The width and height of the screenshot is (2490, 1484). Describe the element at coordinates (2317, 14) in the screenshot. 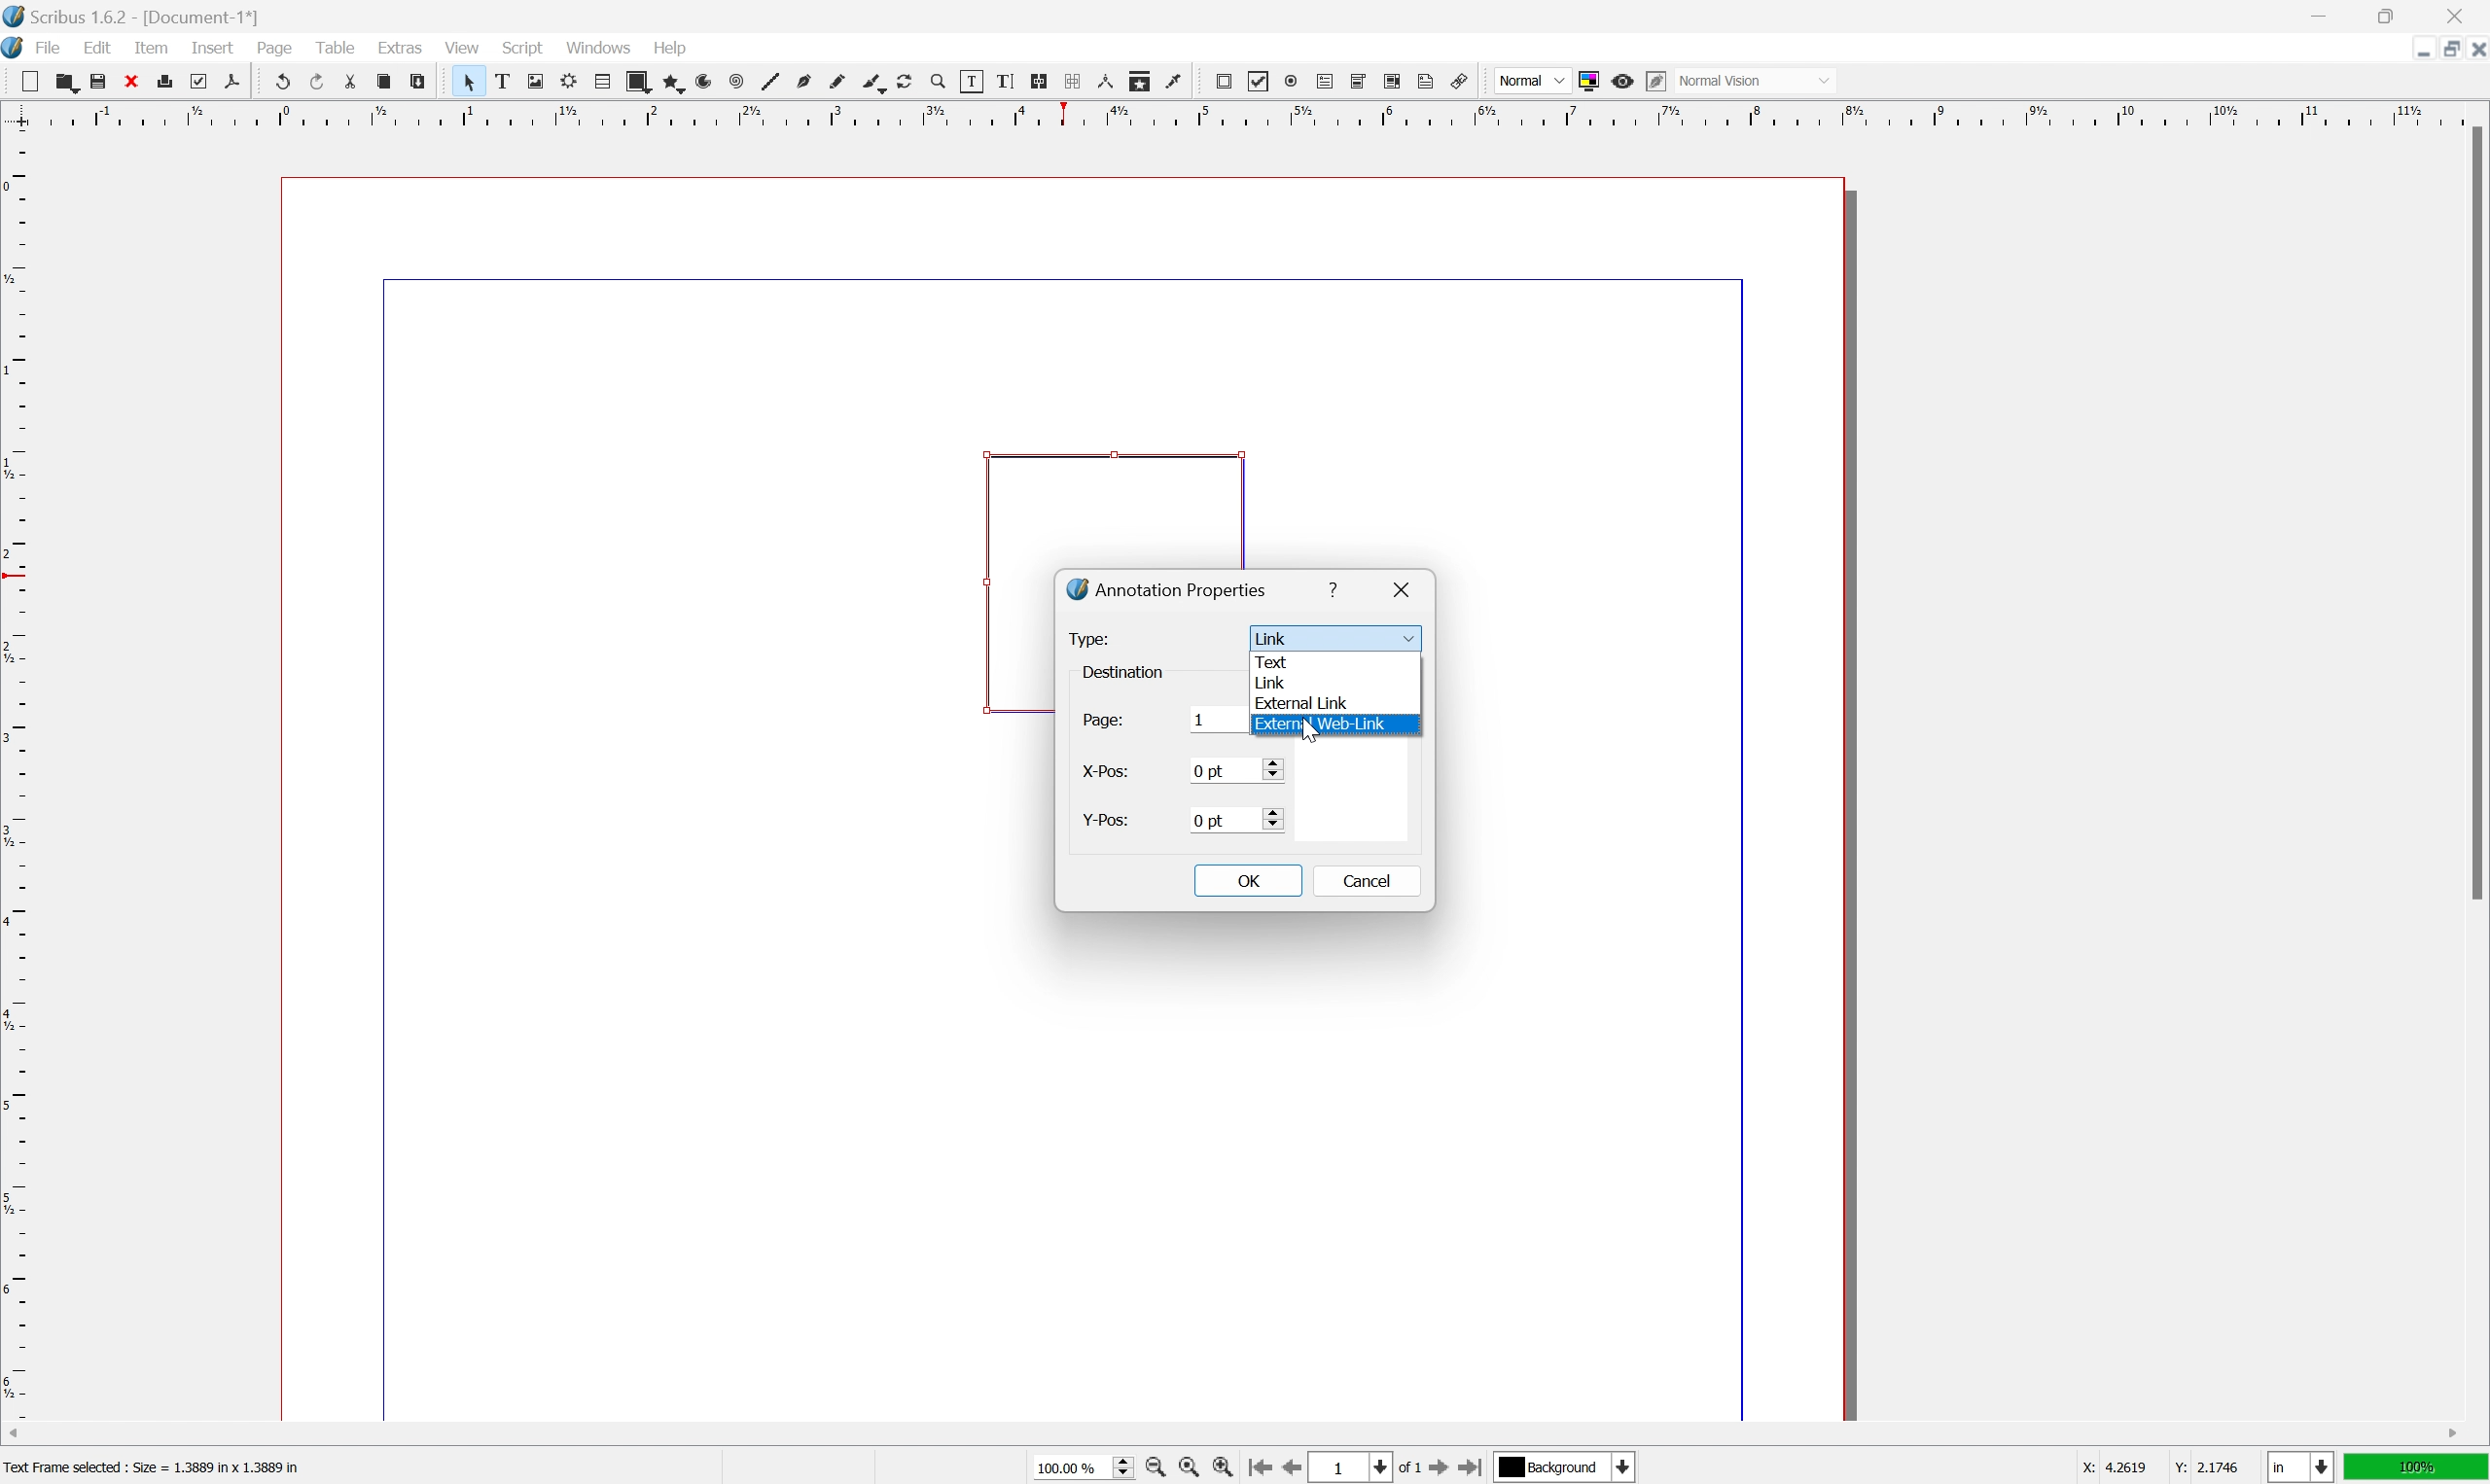

I see `minimize` at that location.